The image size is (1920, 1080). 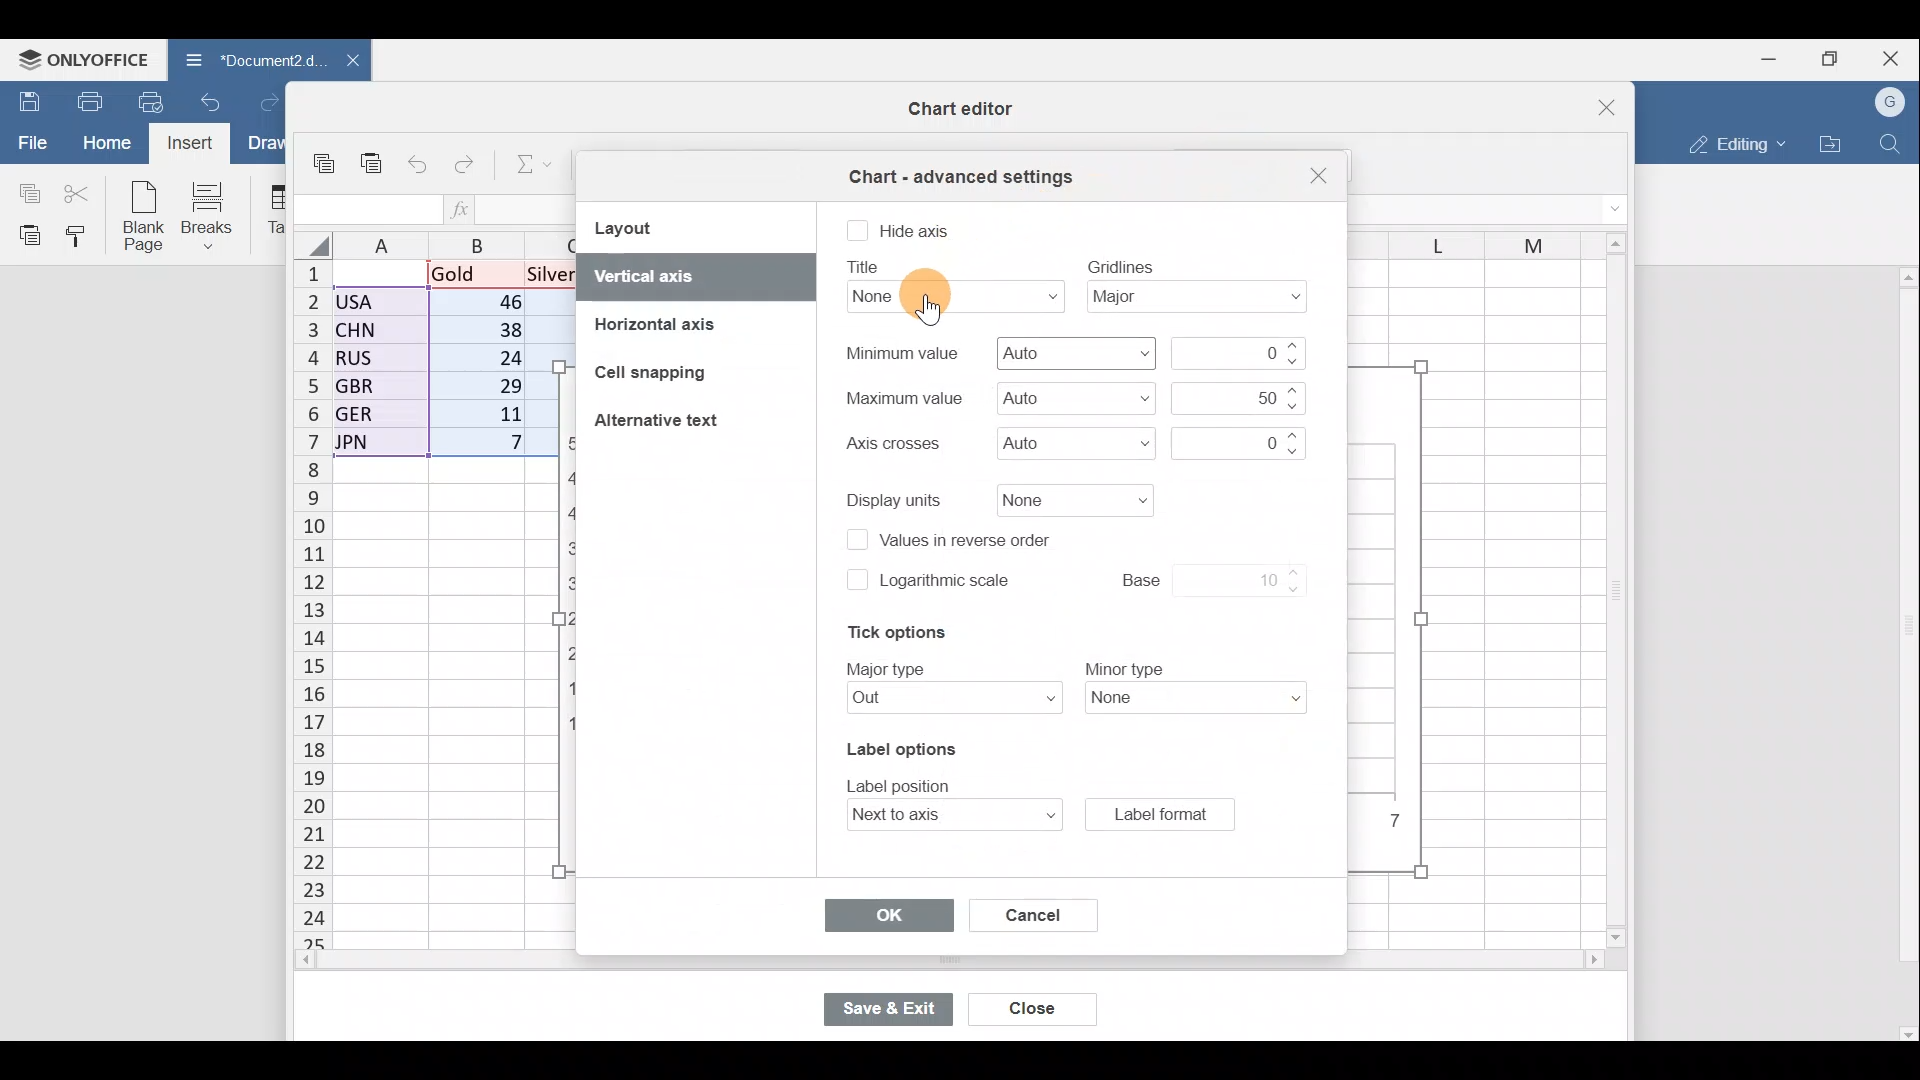 What do you see at coordinates (890, 444) in the screenshot?
I see `text` at bounding box center [890, 444].